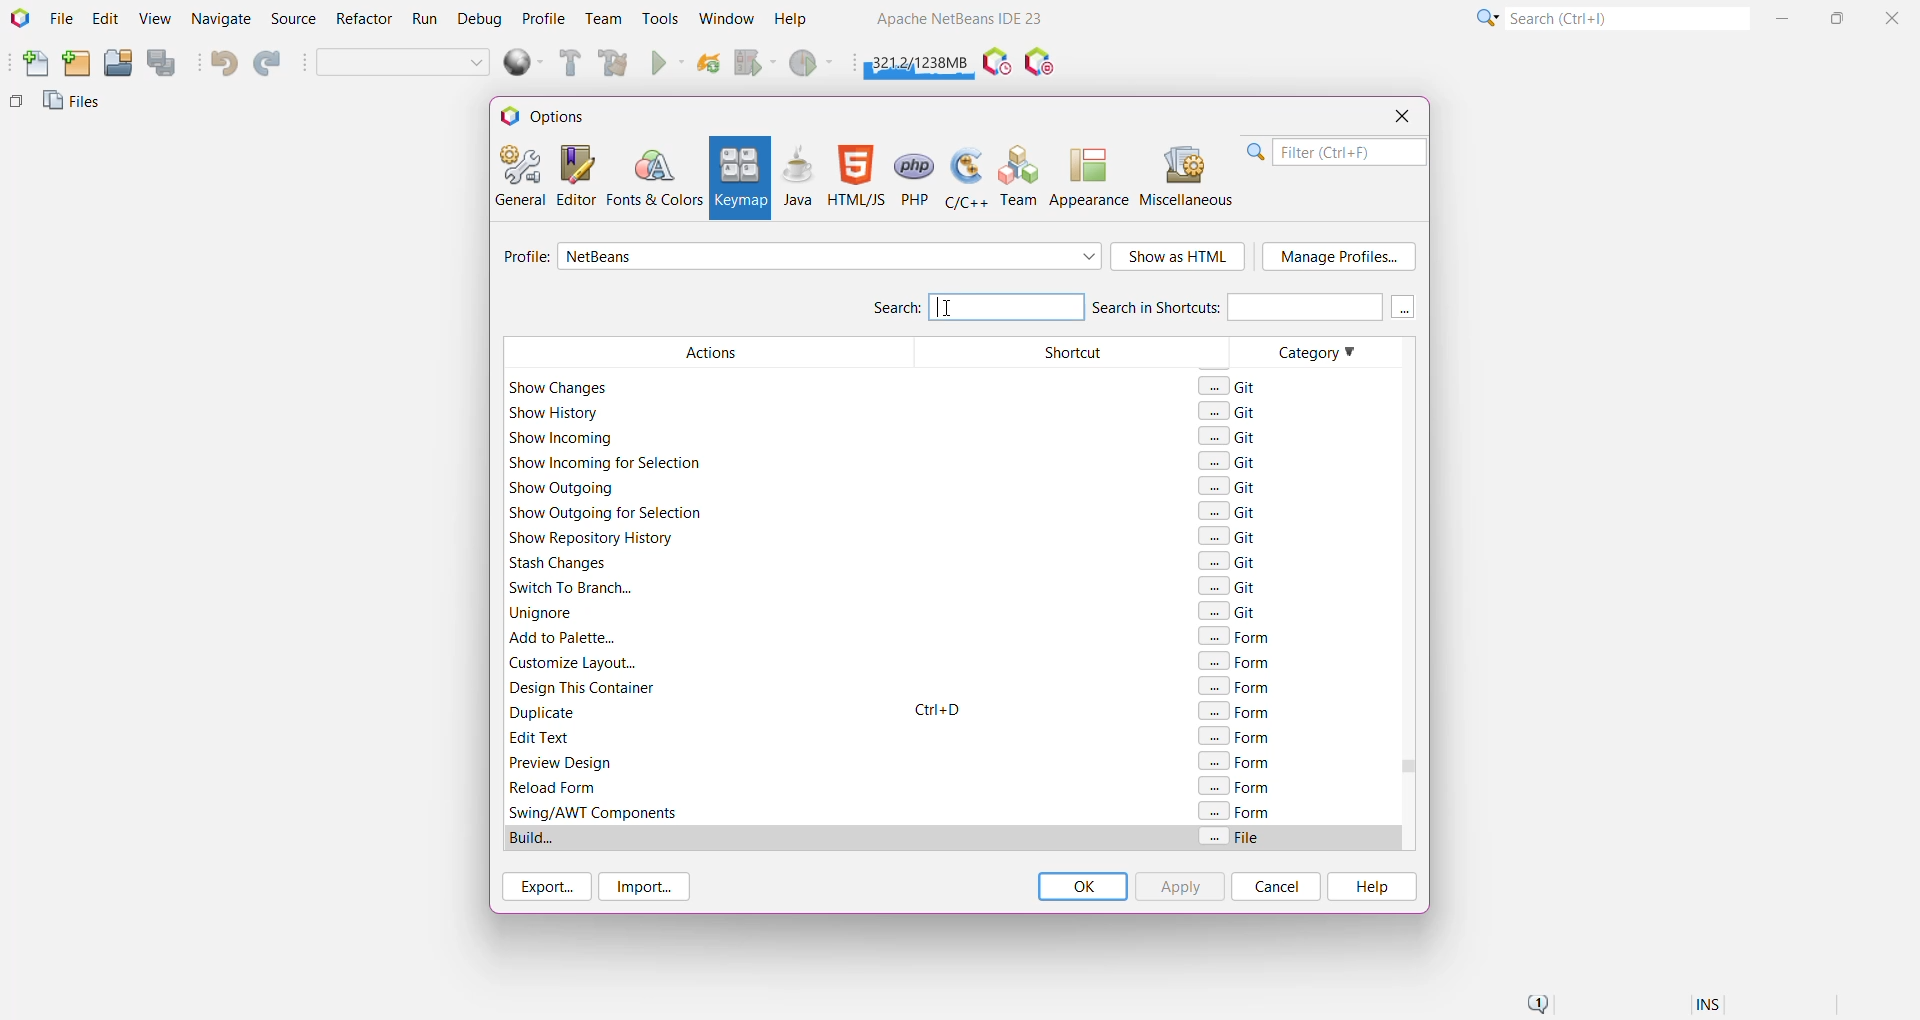 Image resolution: width=1920 pixels, height=1020 pixels. What do you see at coordinates (1626, 17) in the screenshot?
I see `Search` at bounding box center [1626, 17].